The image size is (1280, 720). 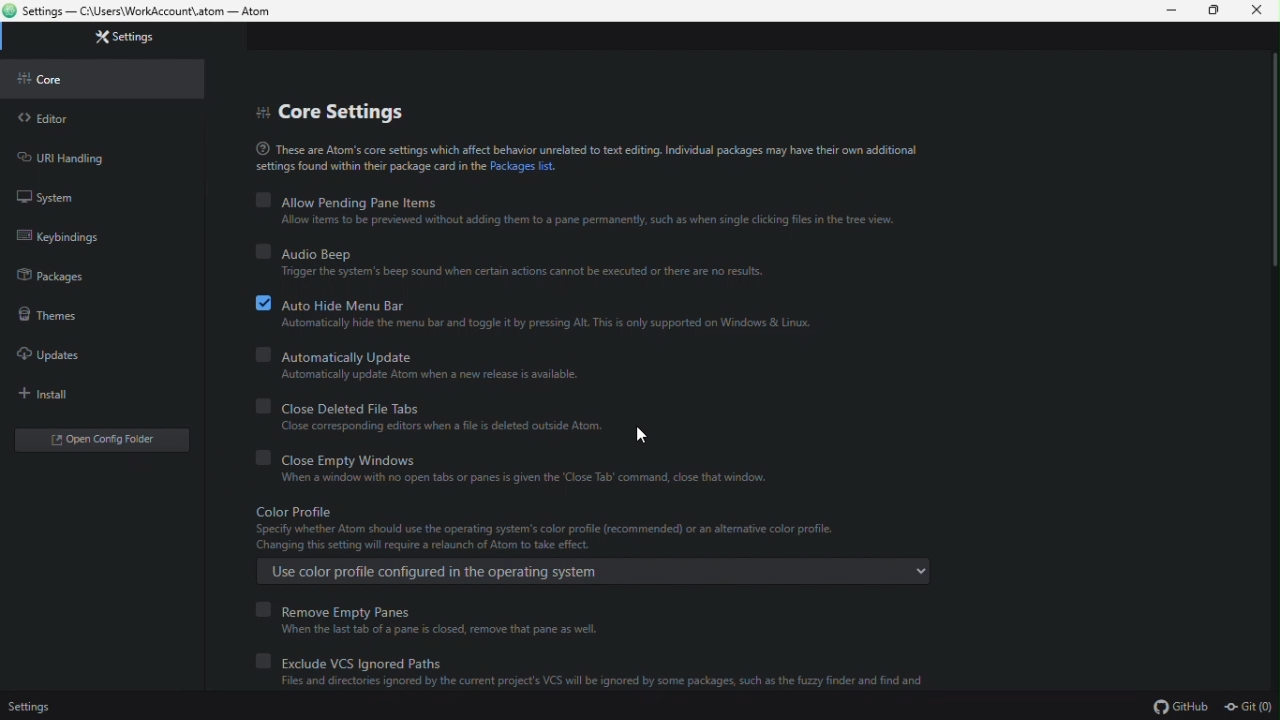 What do you see at coordinates (1252, 707) in the screenshot?
I see `git` at bounding box center [1252, 707].